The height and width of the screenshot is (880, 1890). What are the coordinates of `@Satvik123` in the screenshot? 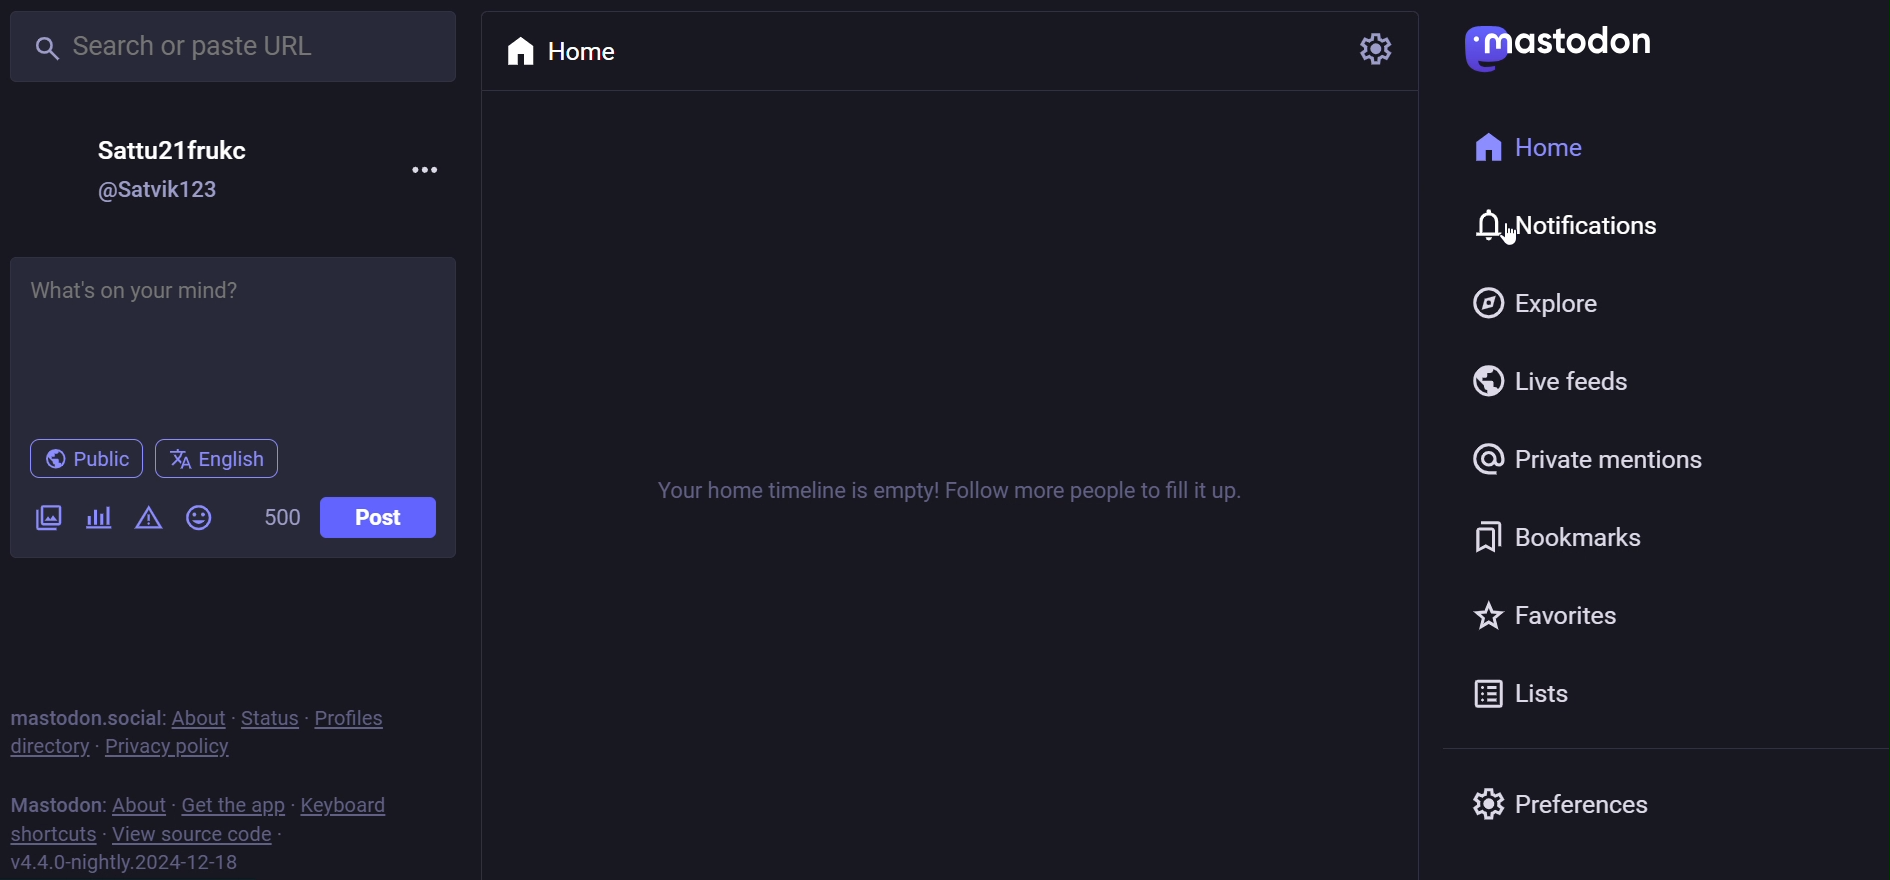 It's located at (158, 189).